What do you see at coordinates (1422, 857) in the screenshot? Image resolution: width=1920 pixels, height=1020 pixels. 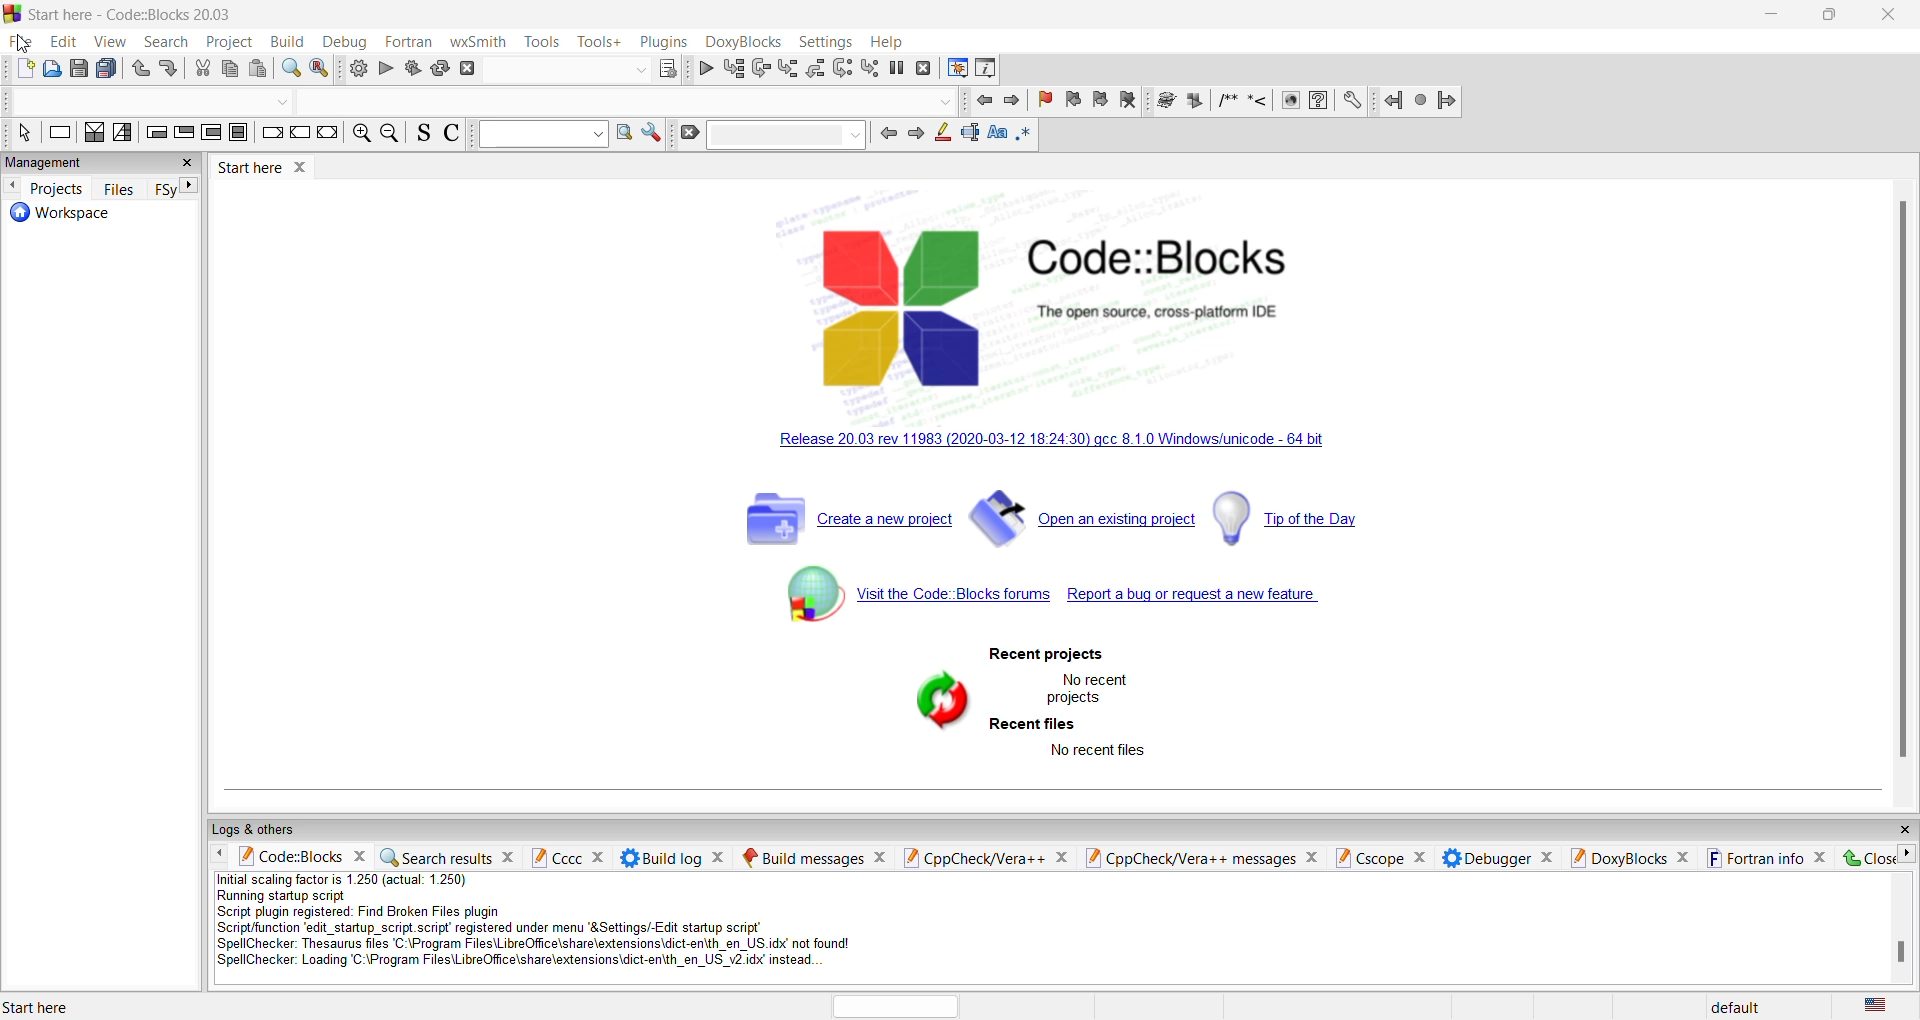 I see `close` at bounding box center [1422, 857].